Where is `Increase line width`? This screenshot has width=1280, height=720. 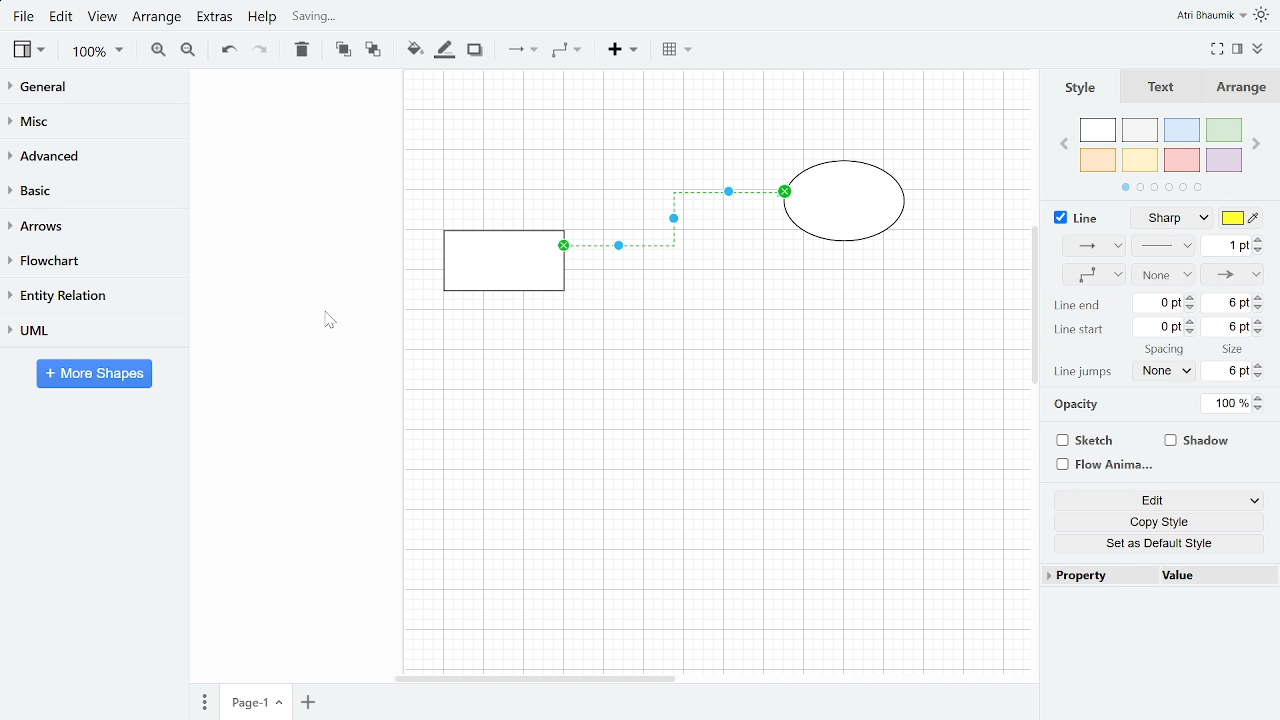
Increase line width is located at coordinates (1261, 239).